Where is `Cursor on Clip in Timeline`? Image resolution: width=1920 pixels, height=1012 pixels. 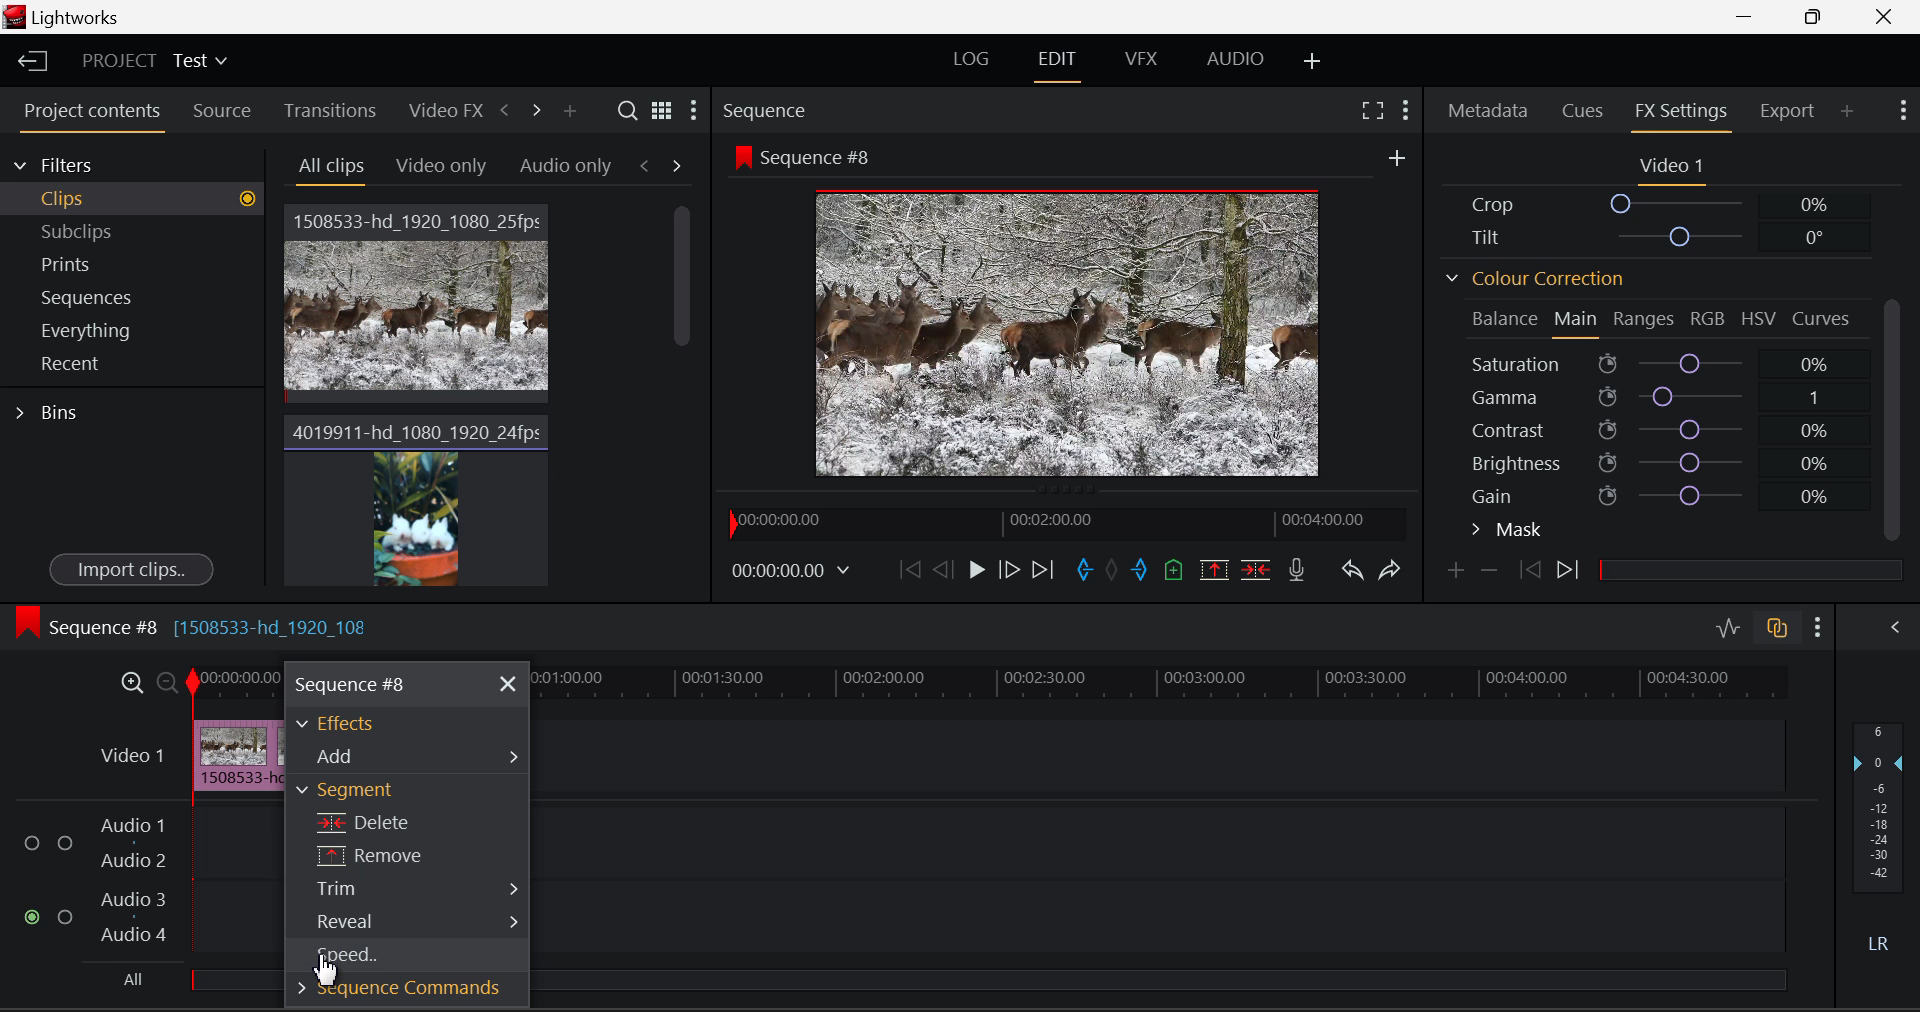 Cursor on Clip in Timeline is located at coordinates (238, 756).